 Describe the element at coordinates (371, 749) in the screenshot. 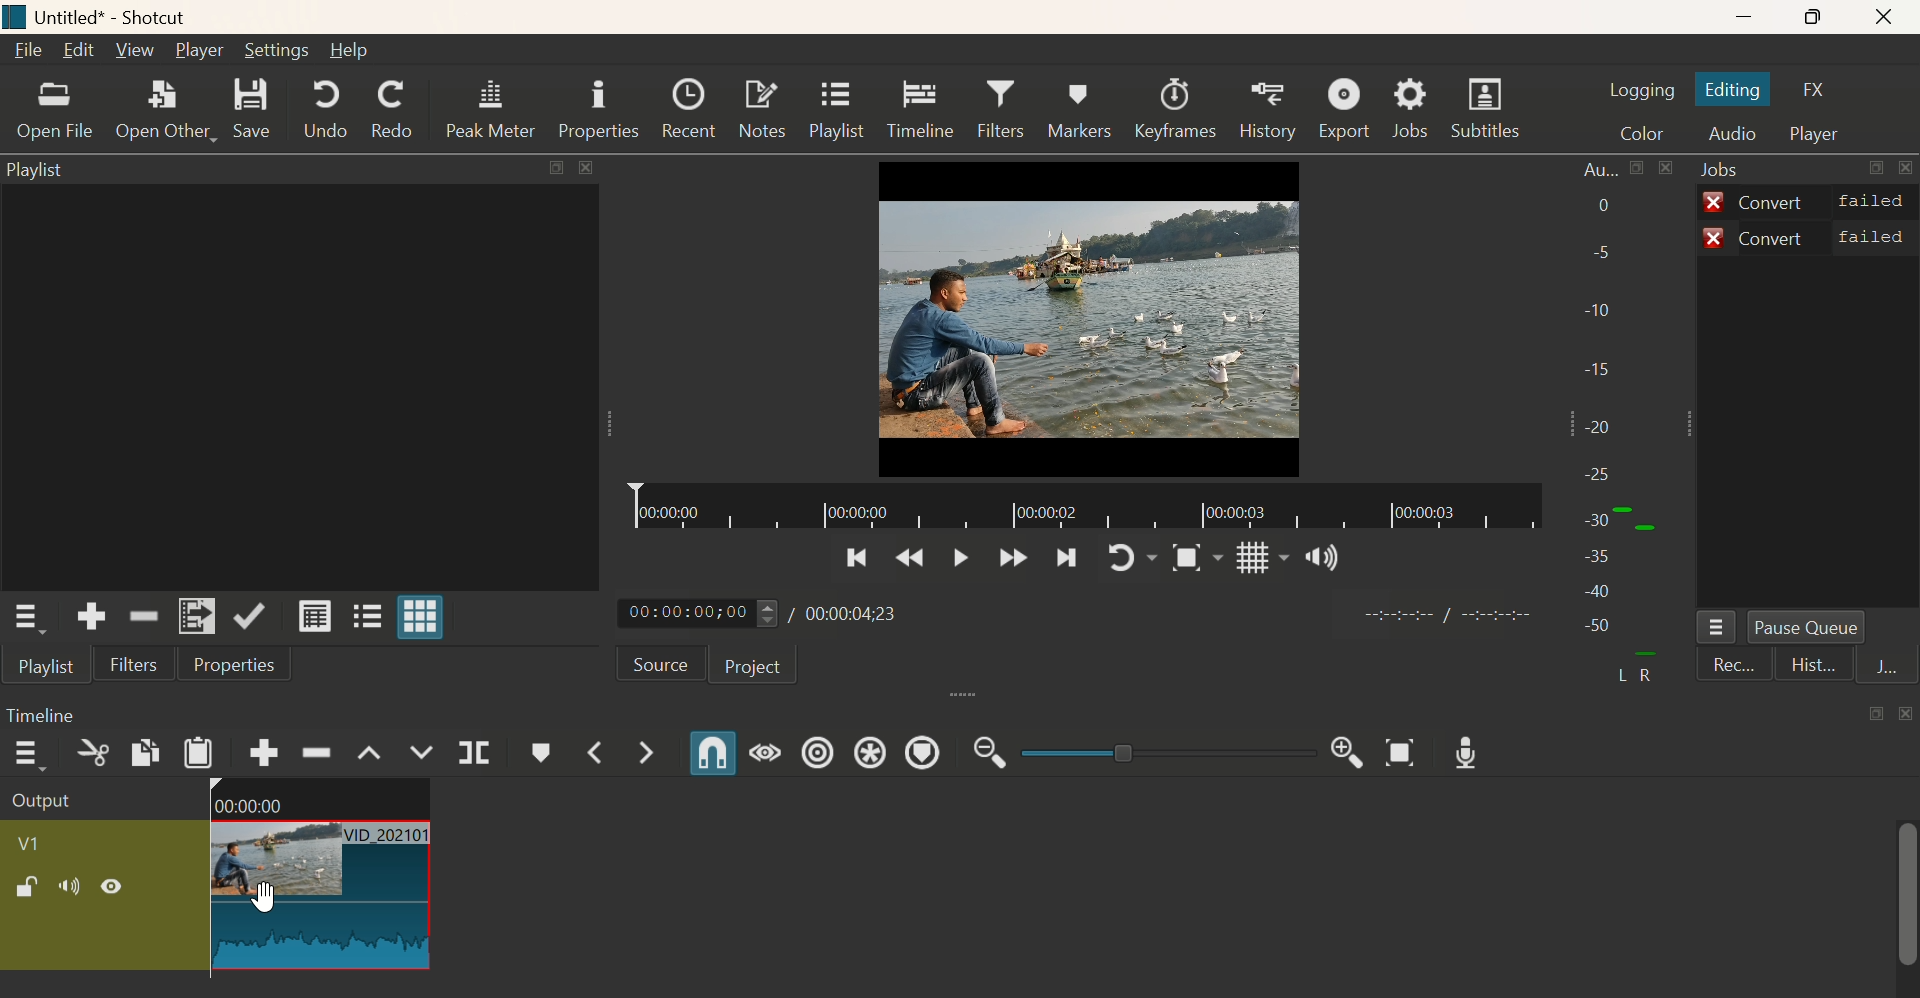

I see `Lift` at that location.